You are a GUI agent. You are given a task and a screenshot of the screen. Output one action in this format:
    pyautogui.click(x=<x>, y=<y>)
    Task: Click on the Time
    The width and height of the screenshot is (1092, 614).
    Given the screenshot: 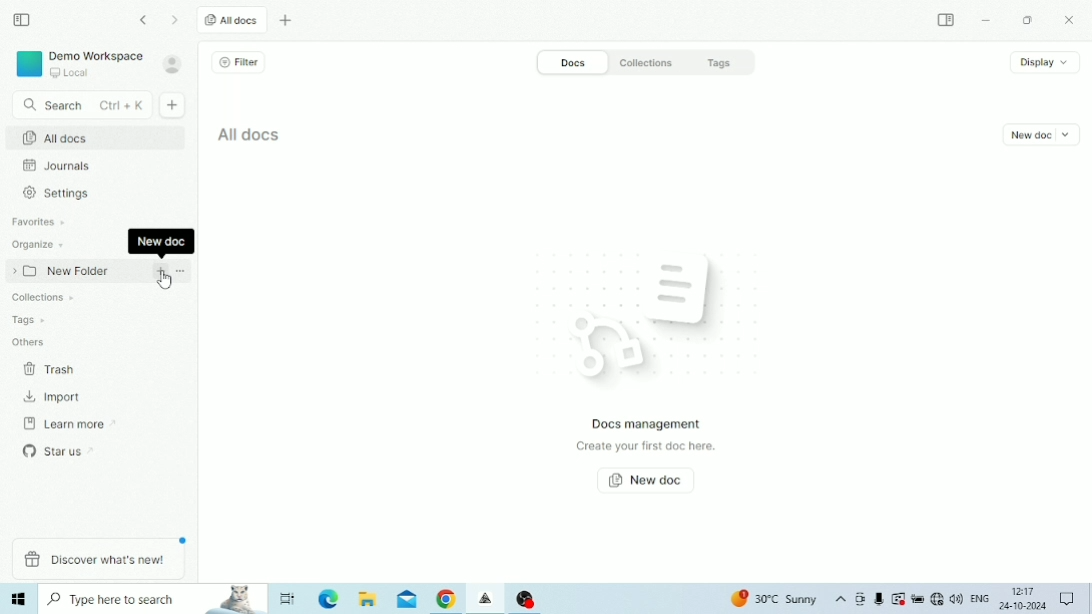 What is the action you would take?
    pyautogui.click(x=1024, y=590)
    